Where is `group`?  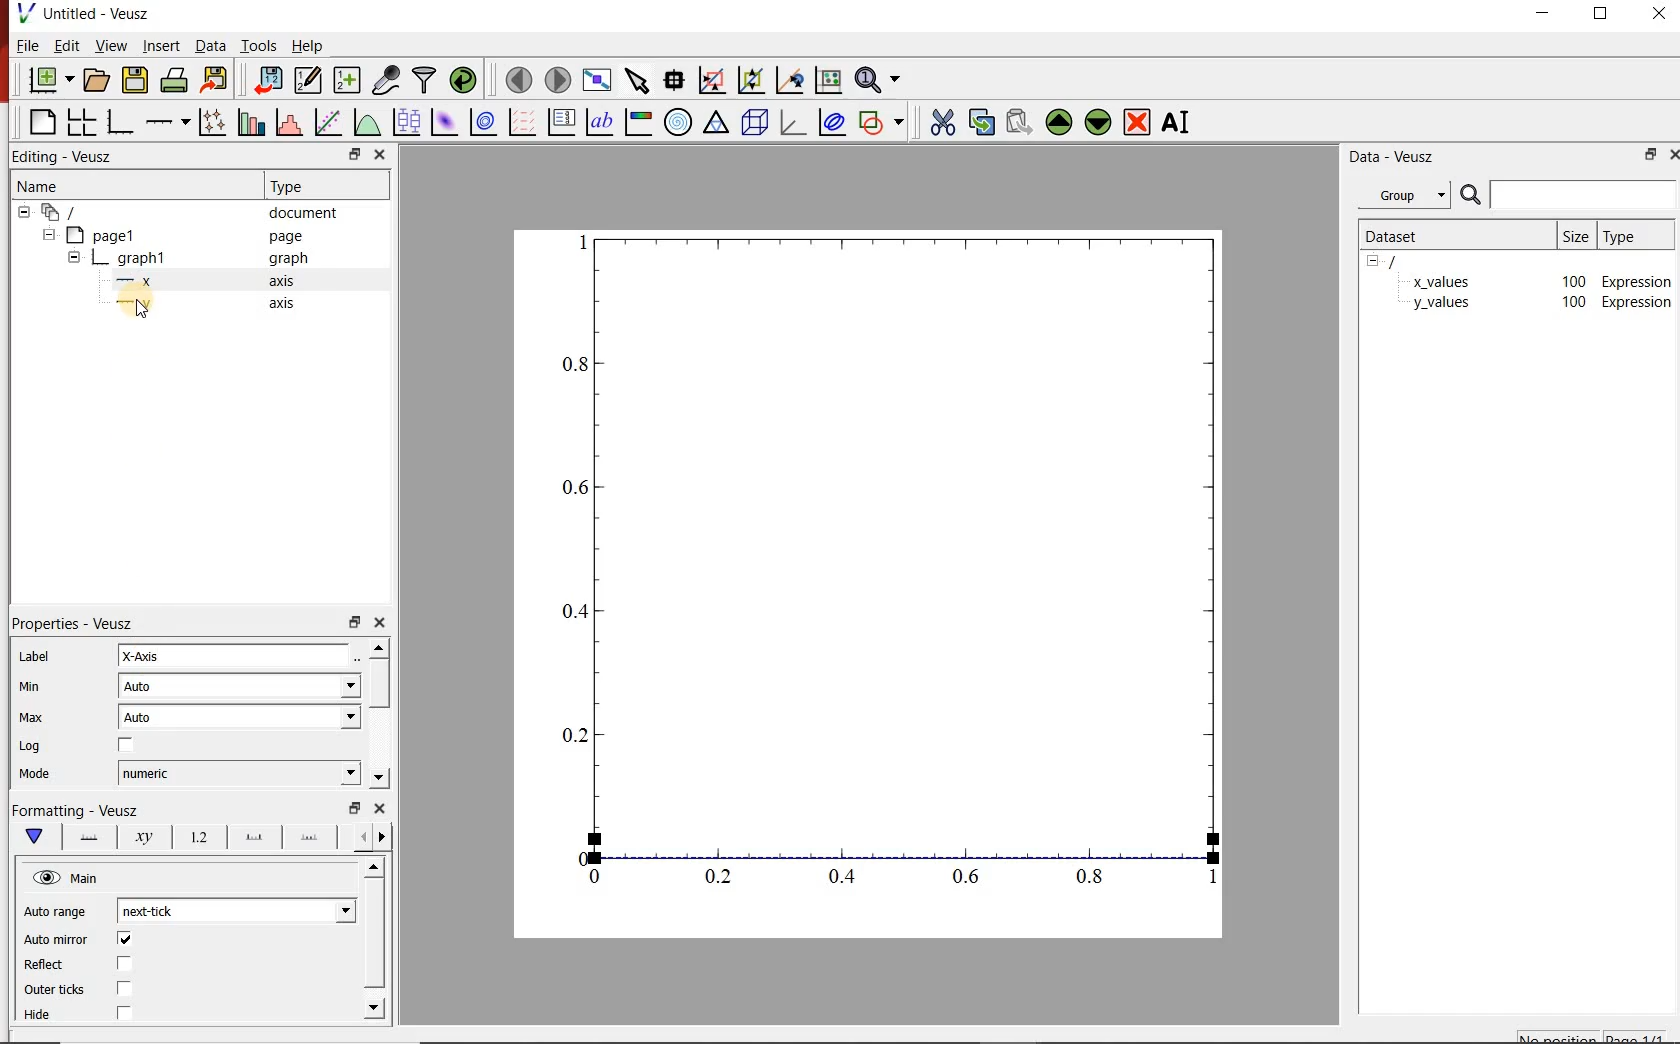
group is located at coordinates (1401, 195).